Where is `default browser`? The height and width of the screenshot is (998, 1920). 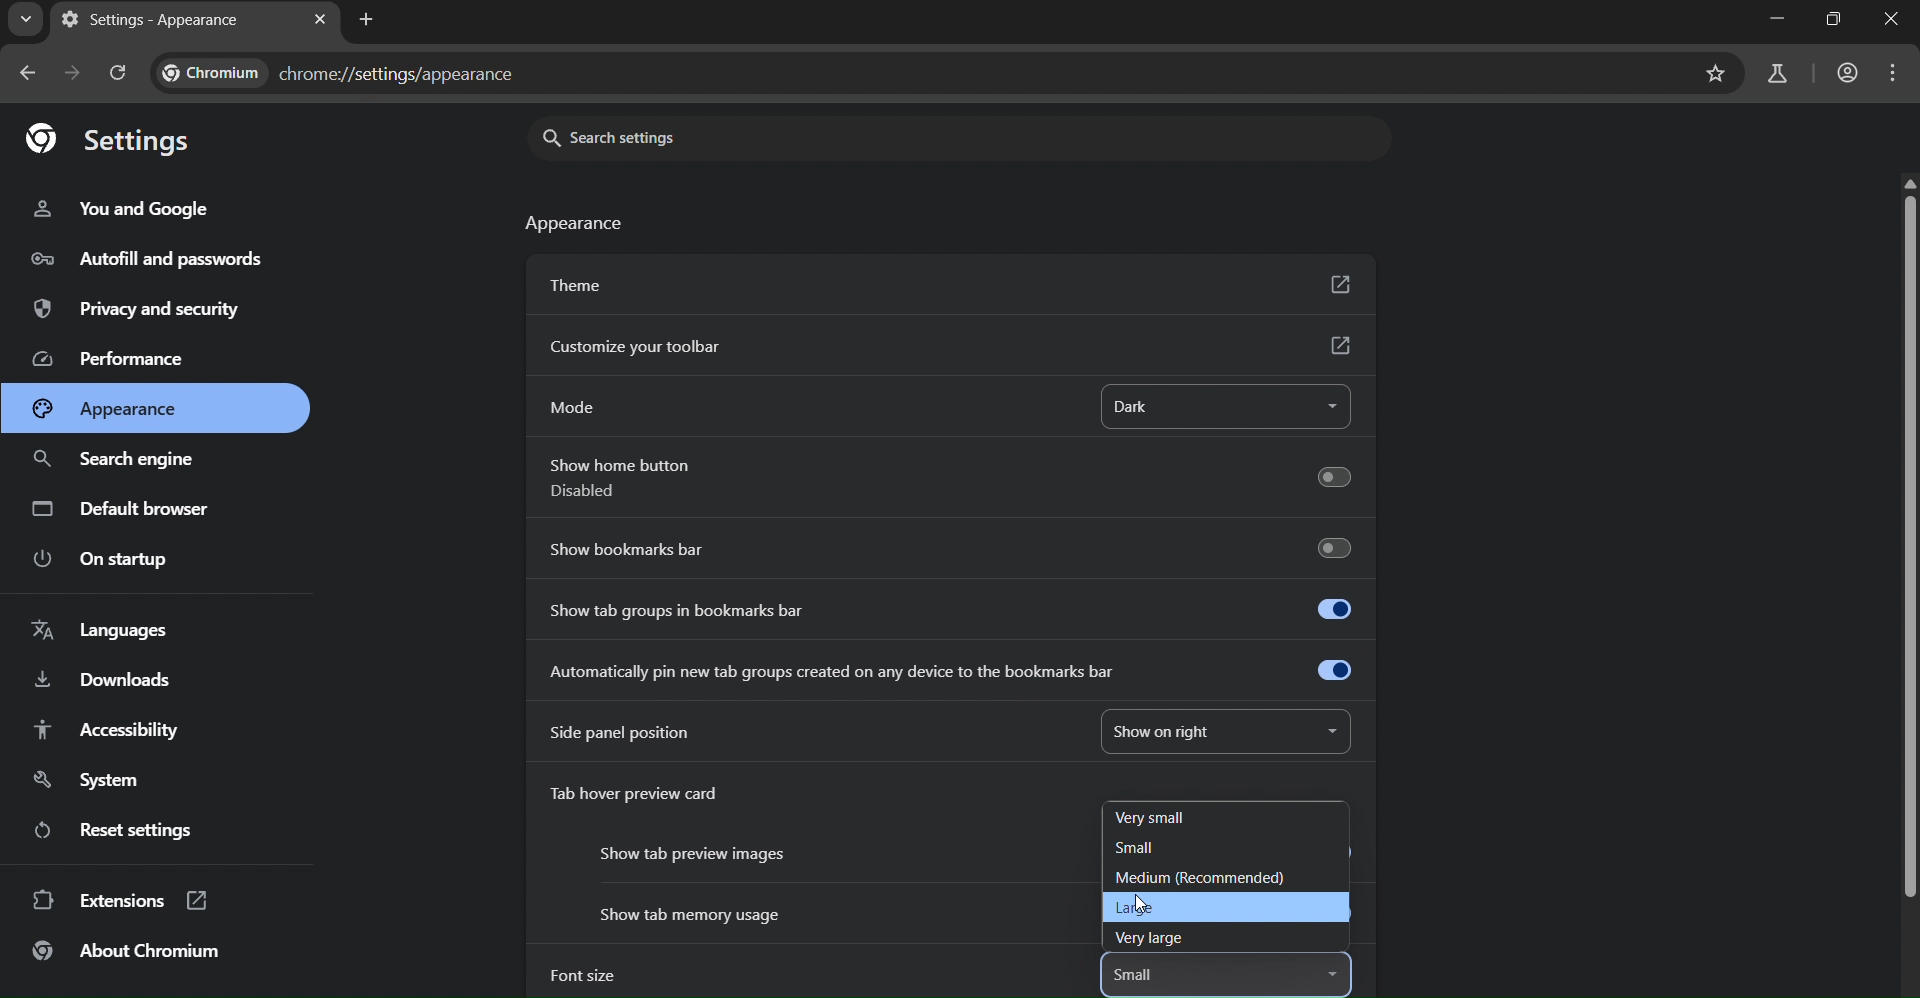
default browser is located at coordinates (125, 507).